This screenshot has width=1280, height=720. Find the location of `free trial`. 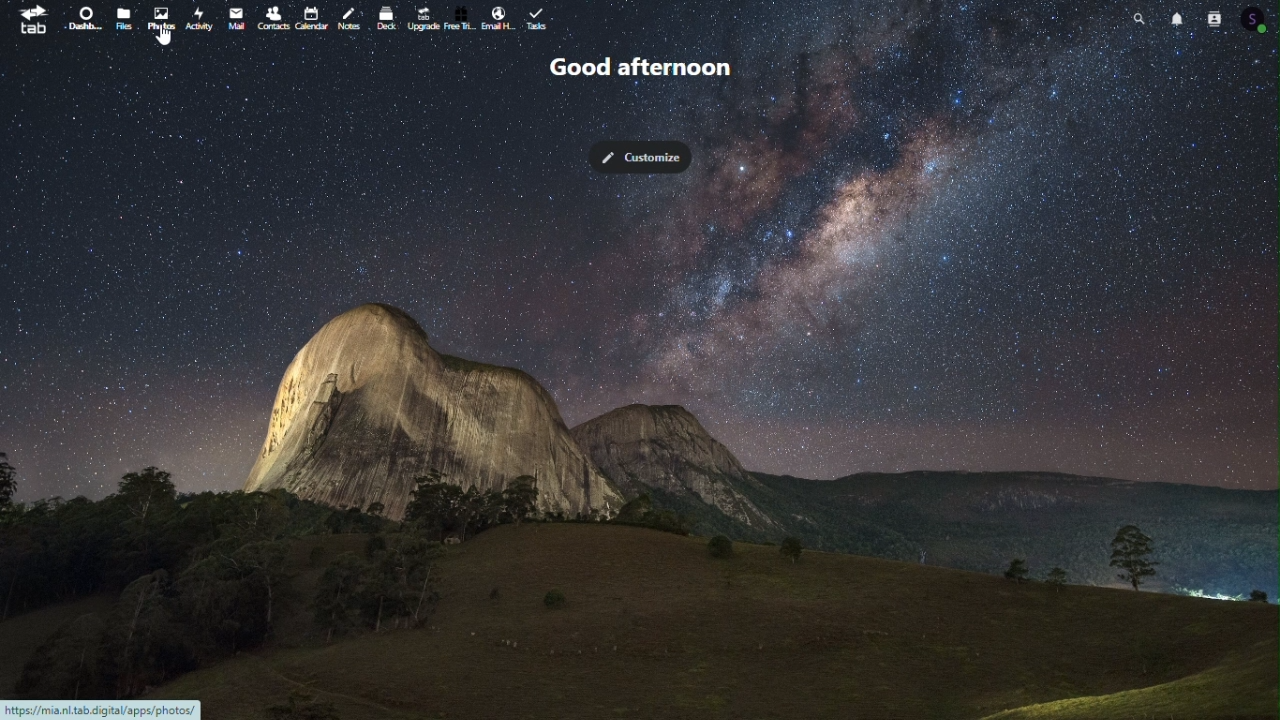

free trial is located at coordinates (463, 19).